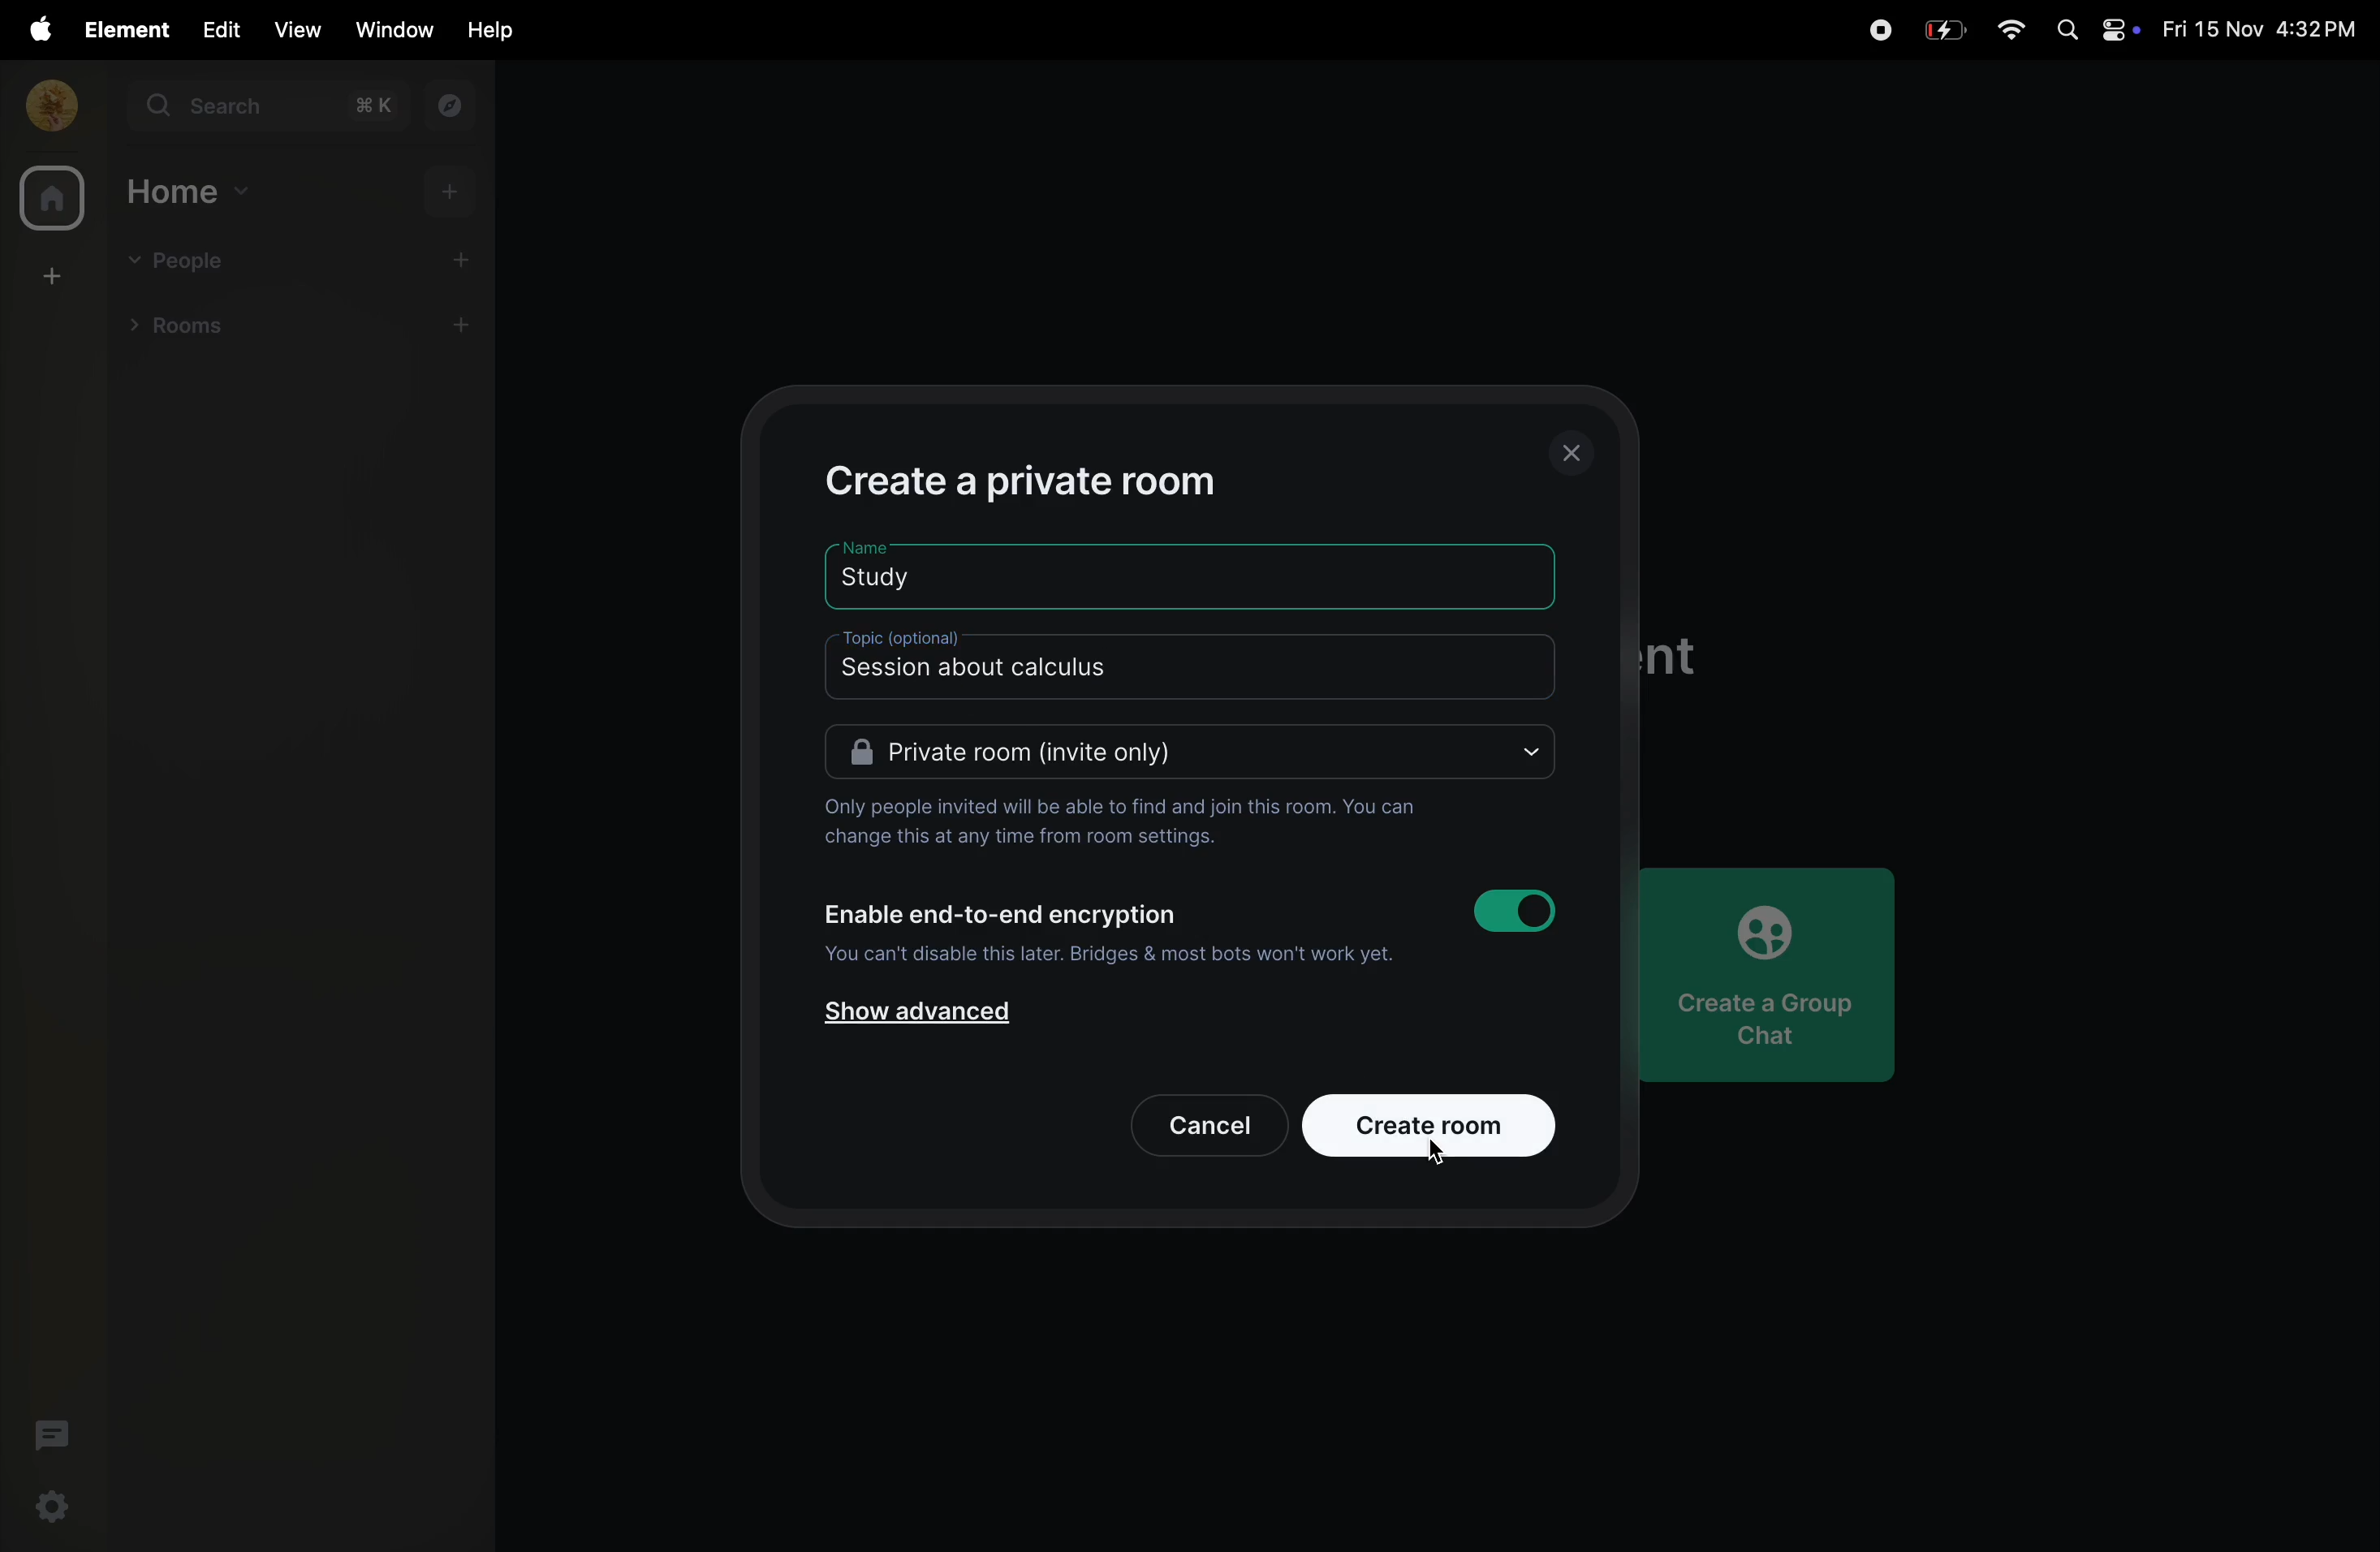 This screenshot has width=2380, height=1552. What do you see at coordinates (1193, 1120) in the screenshot?
I see `cancel` at bounding box center [1193, 1120].